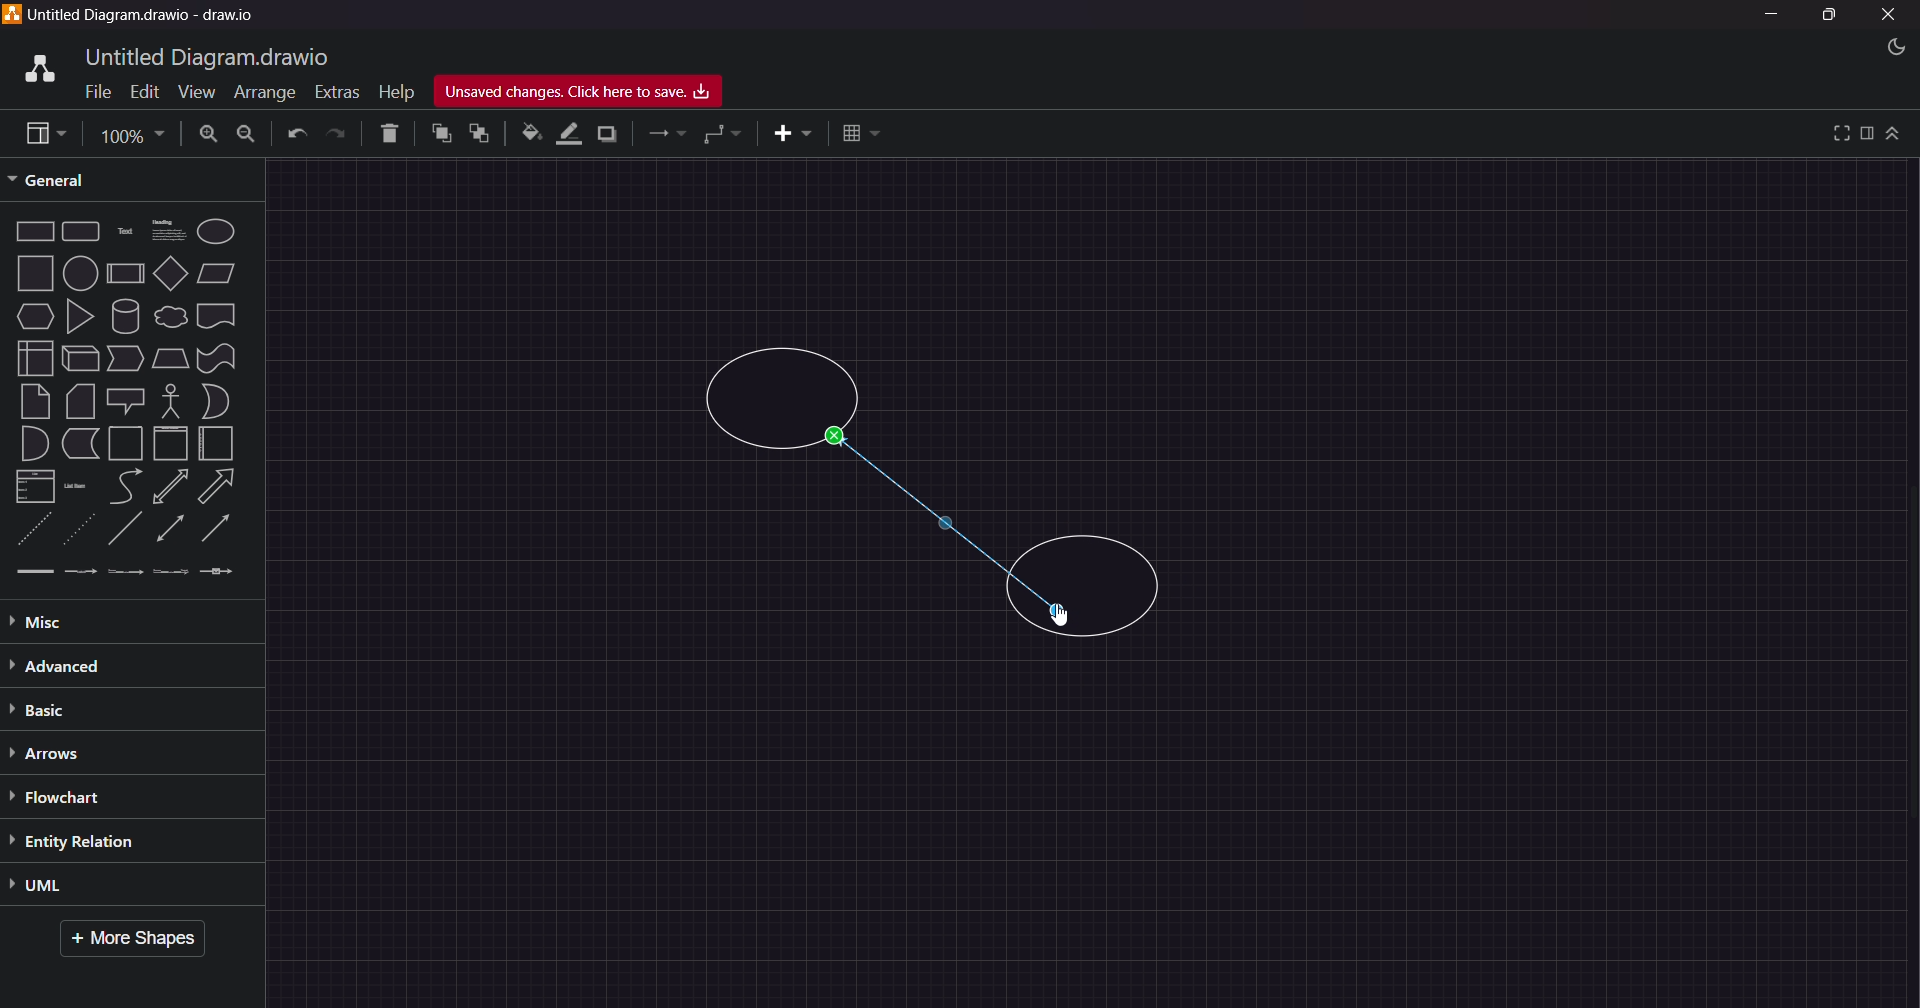 Image resolution: width=1920 pixels, height=1008 pixels. What do you see at coordinates (611, 133) in the screenshot?
I see `shadow` at bounding box center [611, 133].